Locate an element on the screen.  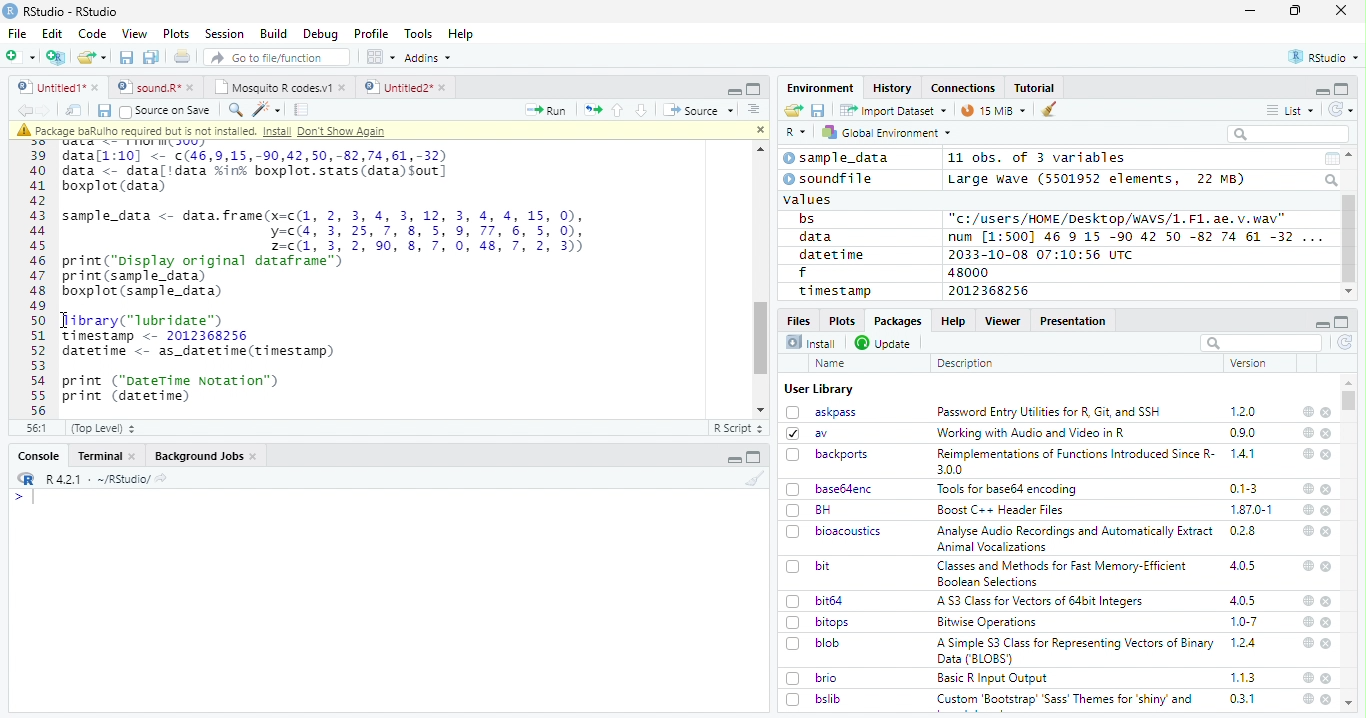
full screen is located at coordinates (1342, 322).